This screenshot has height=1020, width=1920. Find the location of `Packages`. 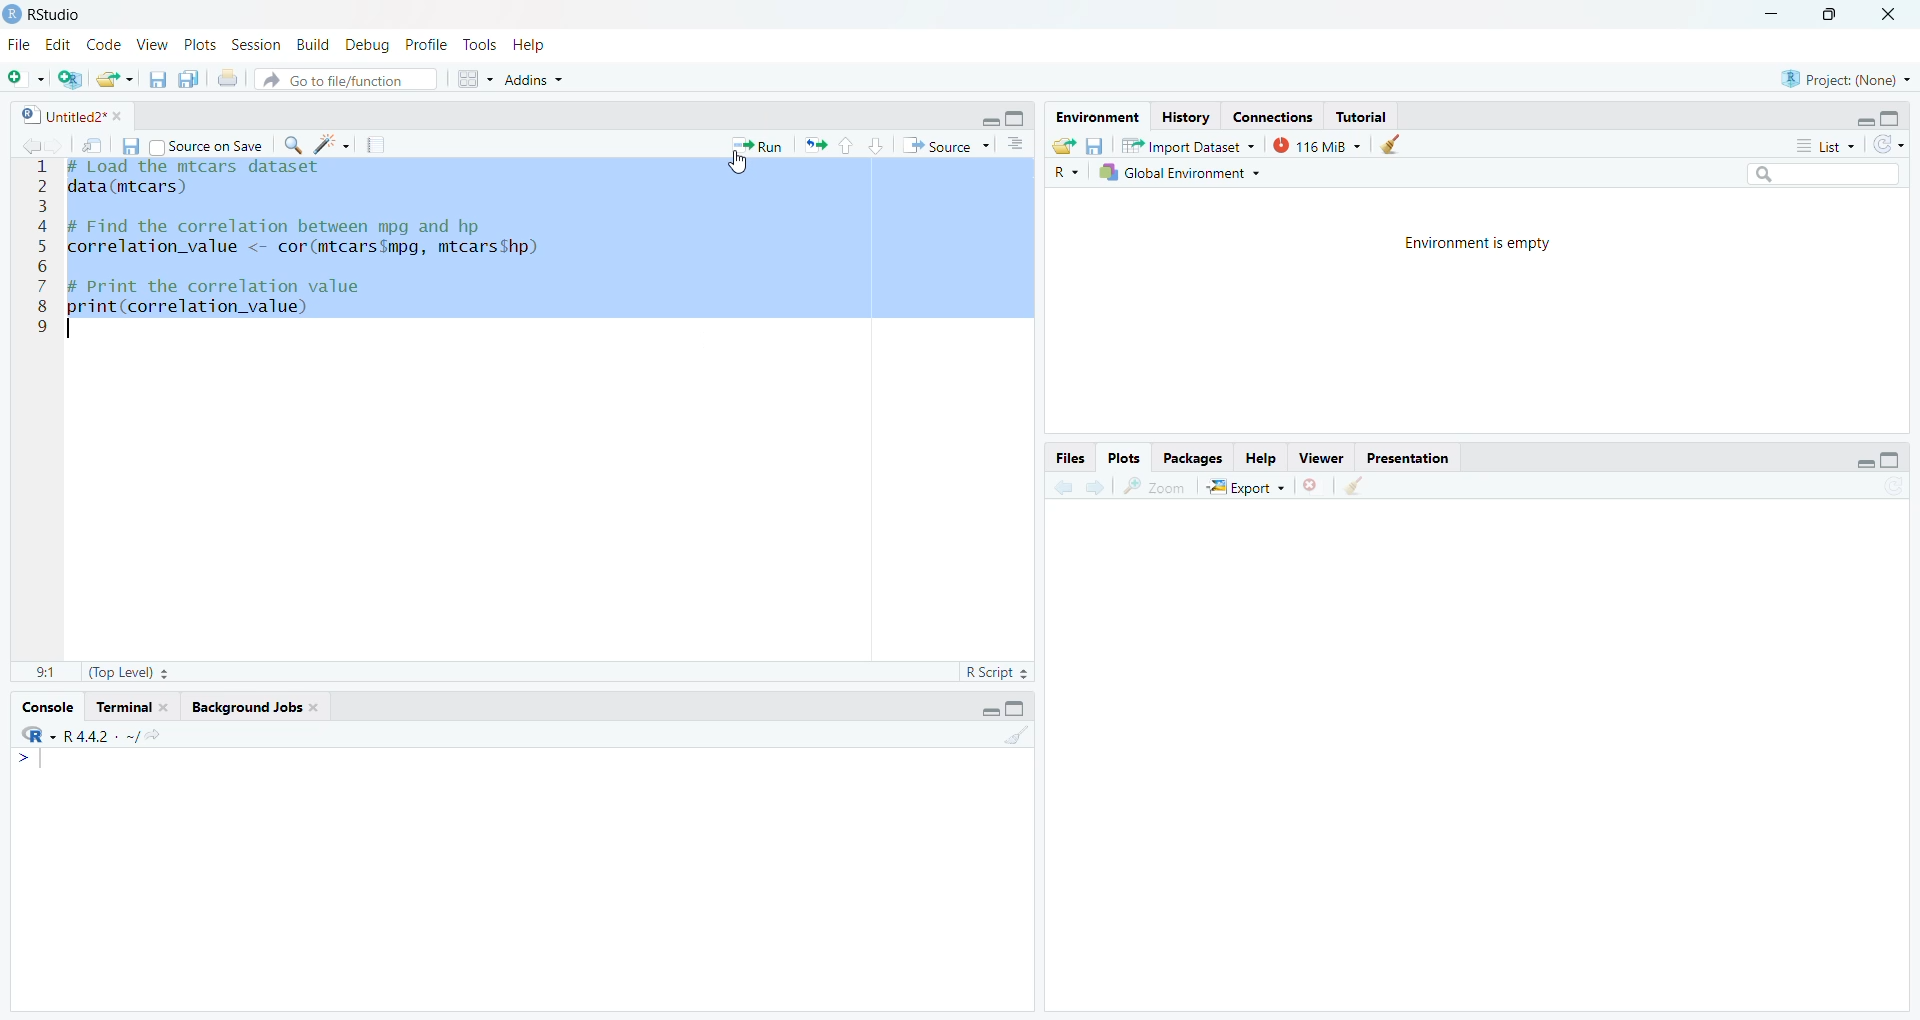

Packages is located at coordinates (1197, 455).